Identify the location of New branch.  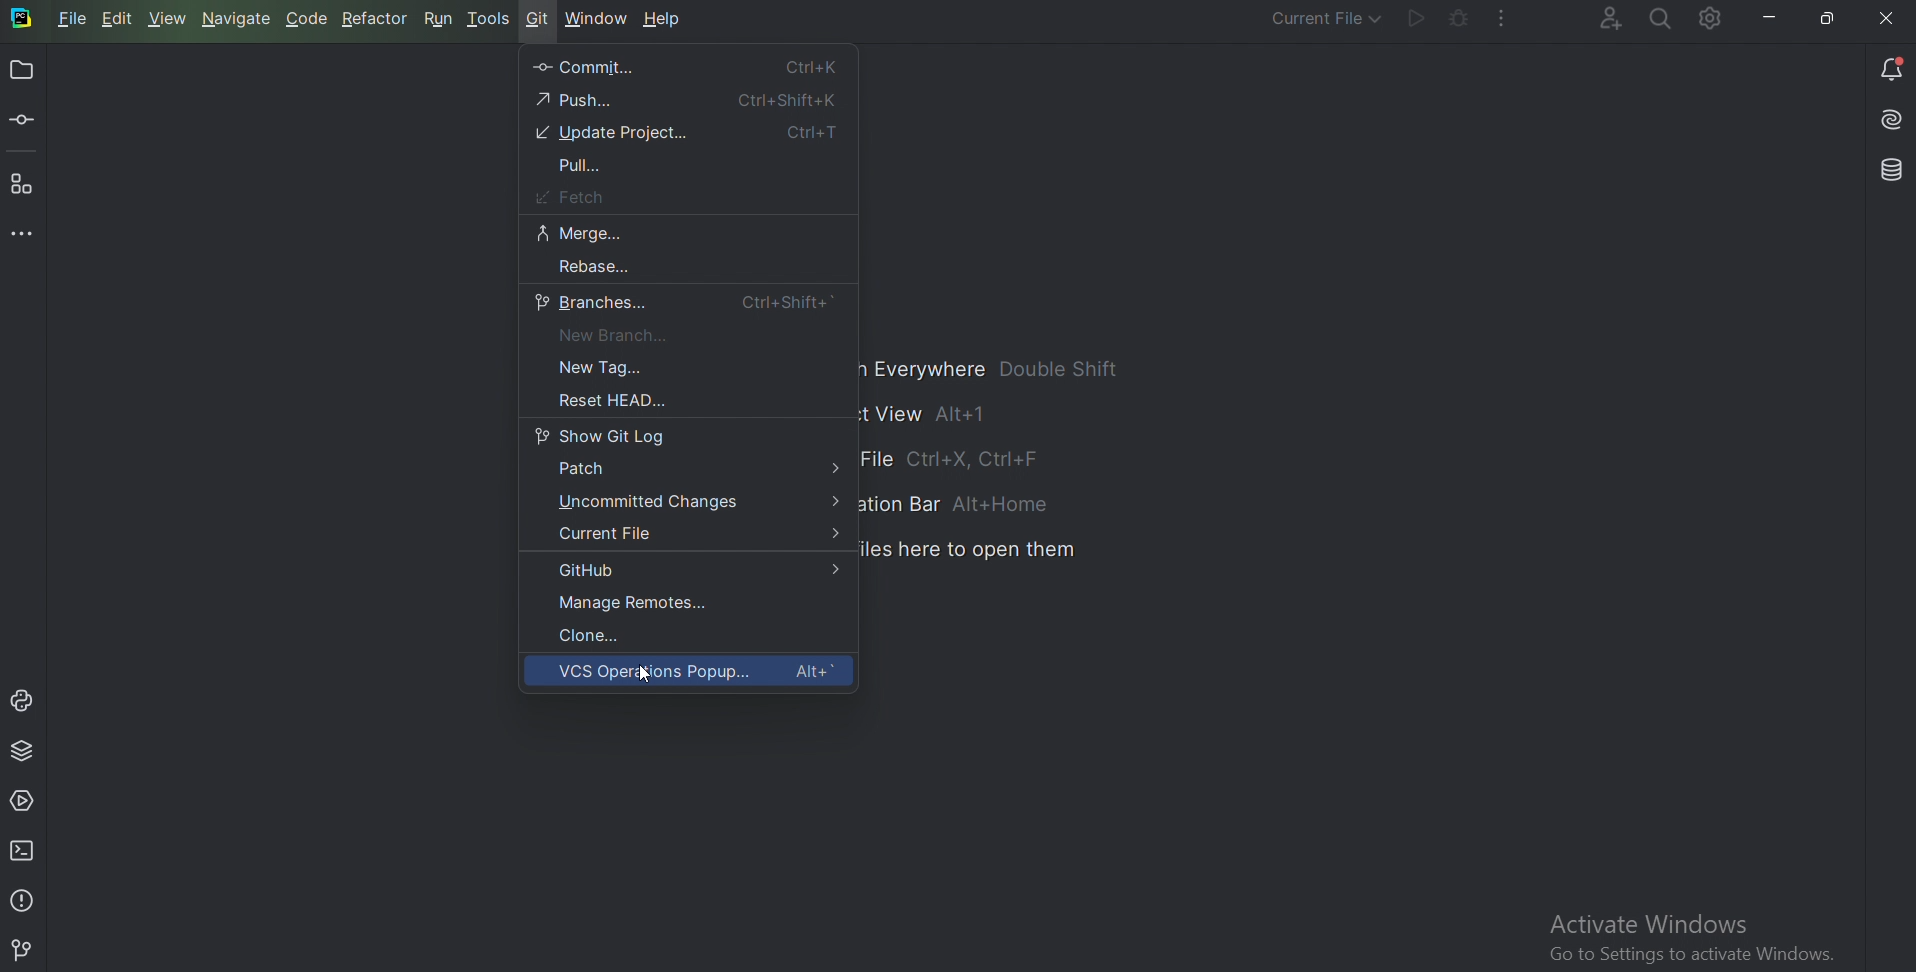
(610, 335).